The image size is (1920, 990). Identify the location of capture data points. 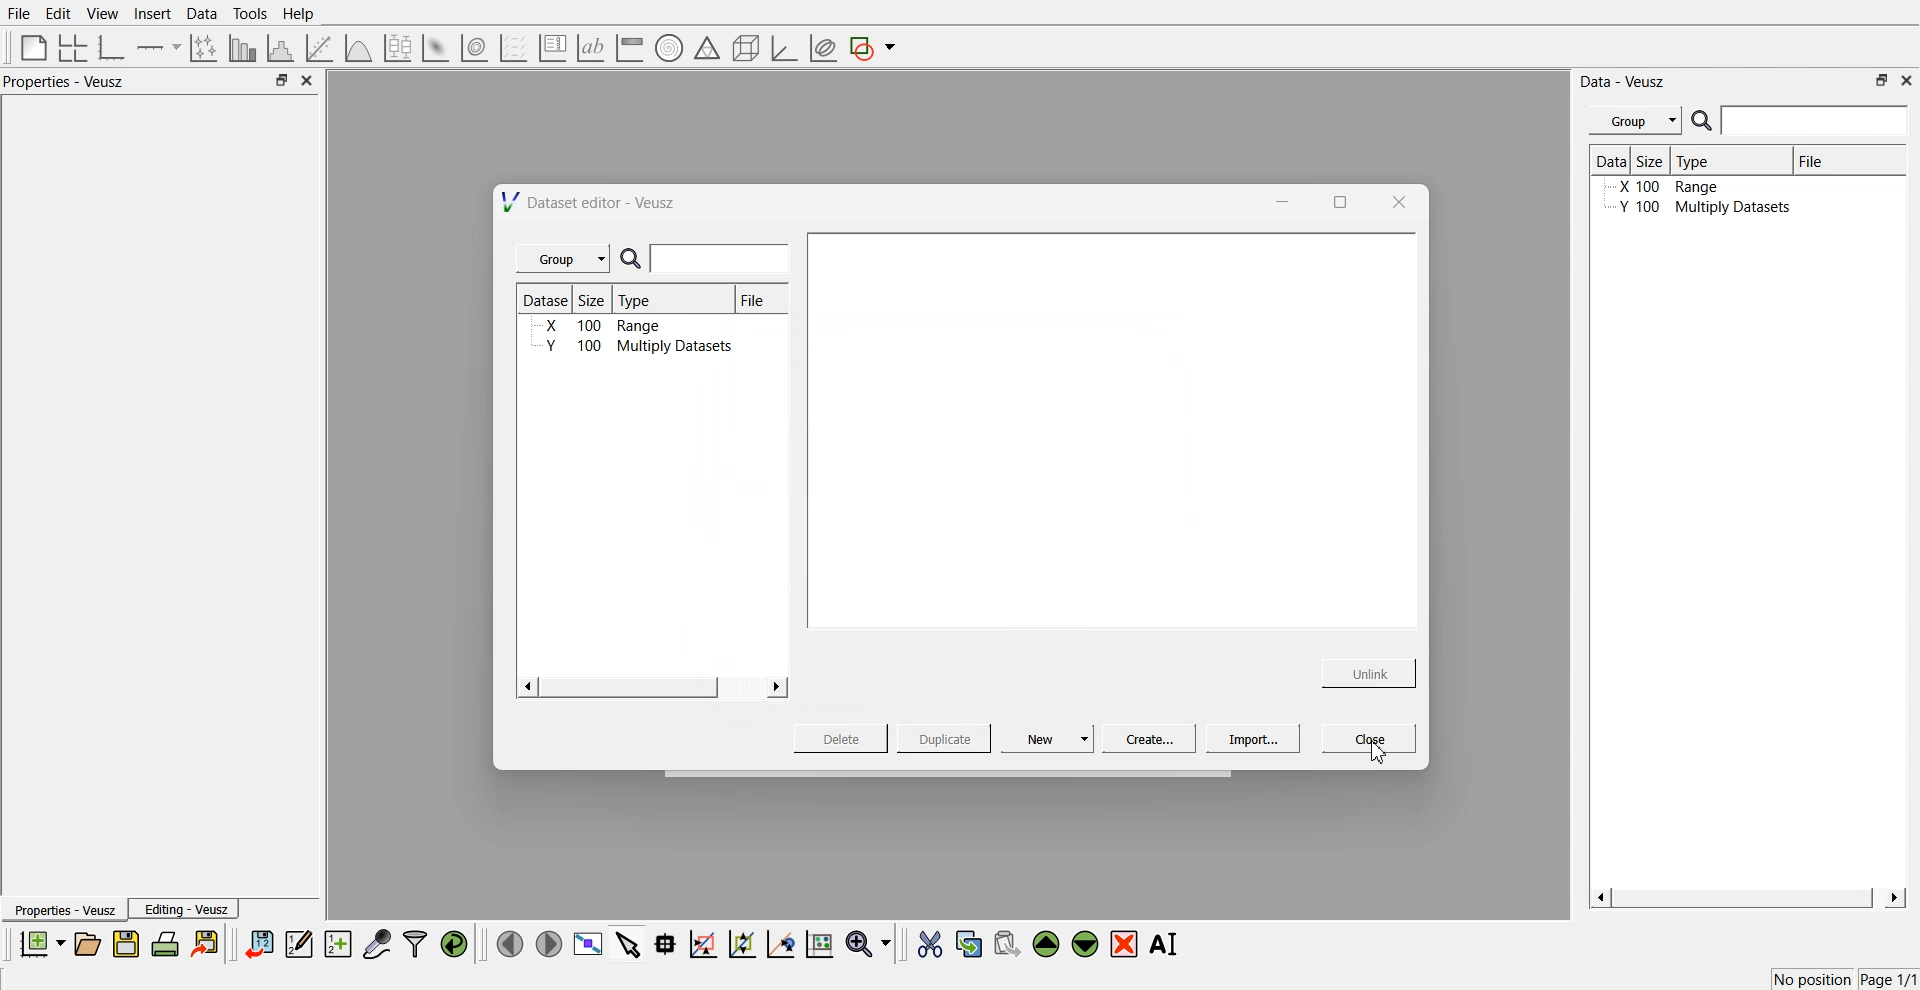
(378, 945).